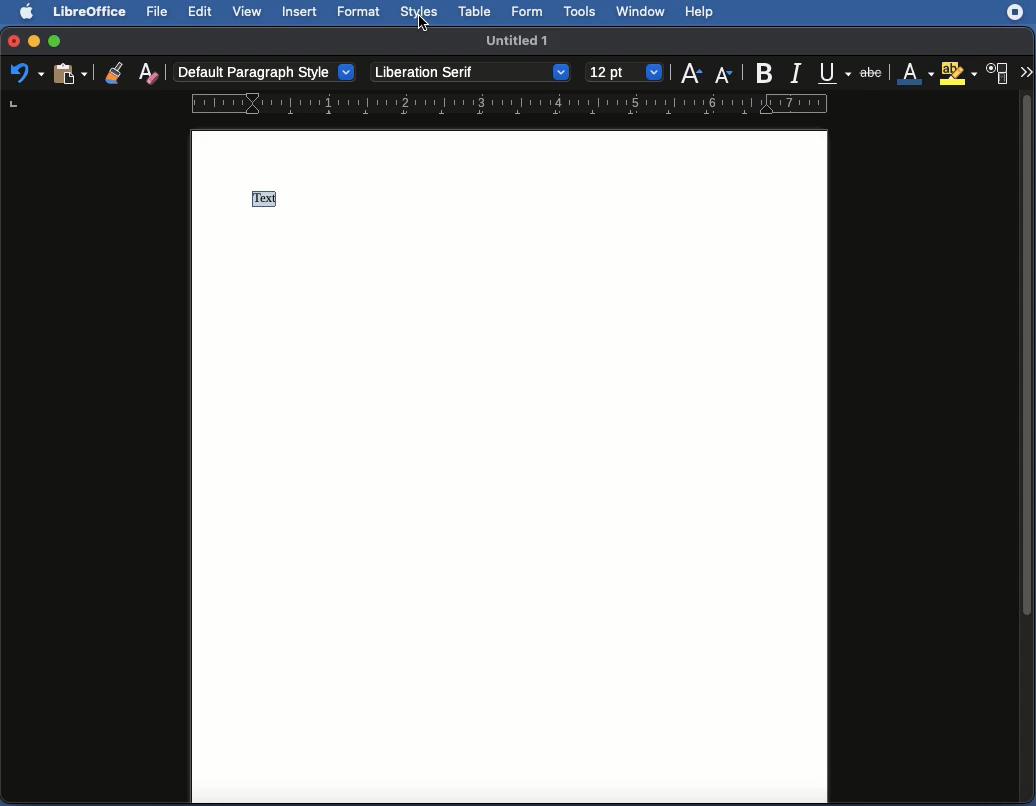 Image resolution: width=1036 pixels, height=806 pixels. I want to click on 12 point, so click(629, 72).